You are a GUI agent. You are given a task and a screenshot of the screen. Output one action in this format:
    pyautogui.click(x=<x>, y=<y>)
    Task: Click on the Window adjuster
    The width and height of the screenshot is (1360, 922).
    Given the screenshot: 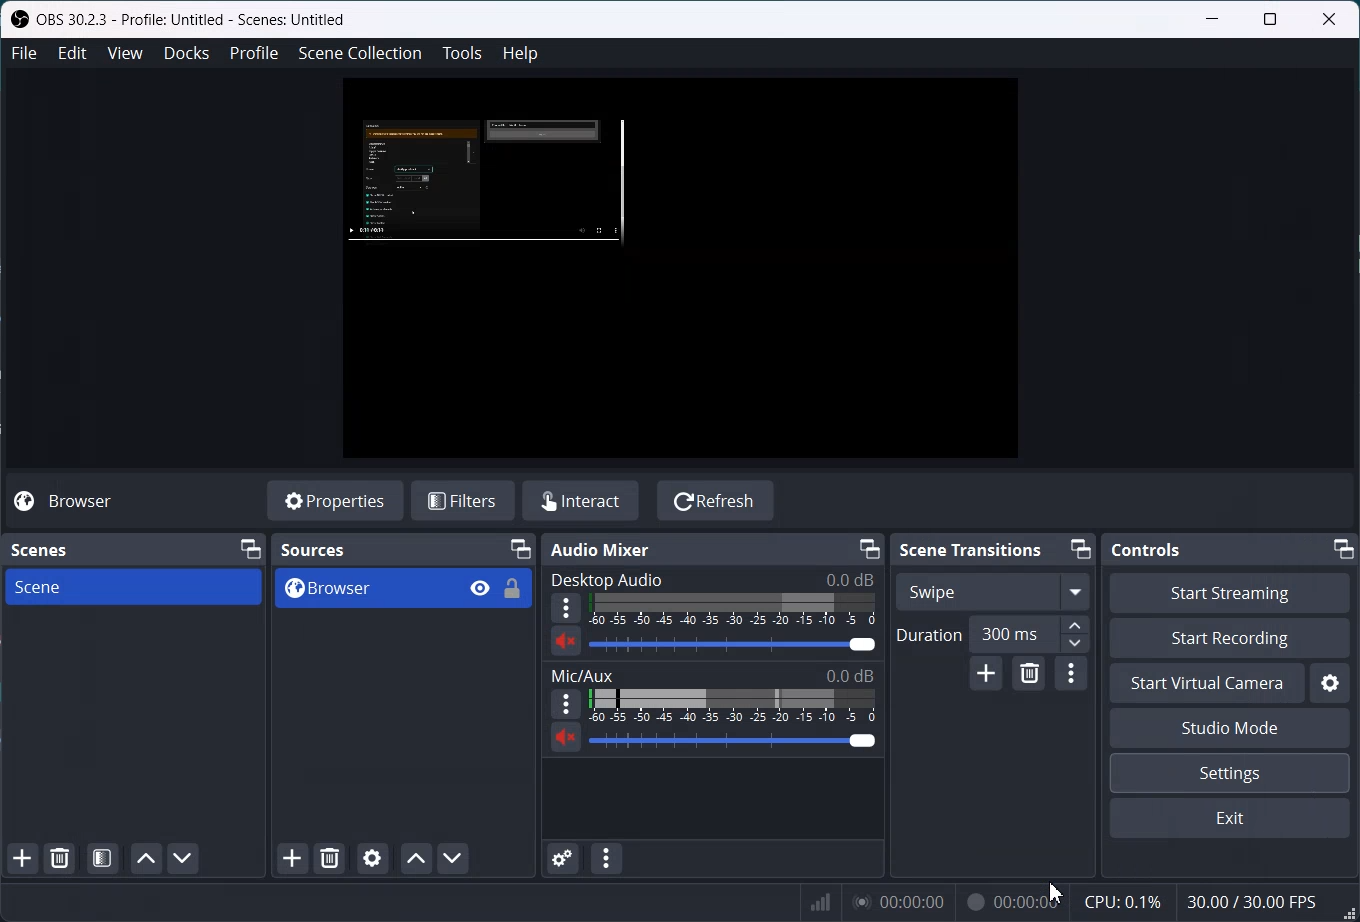 What is the action you would take?
    pyautogui.click(x=1349, y=913)
    